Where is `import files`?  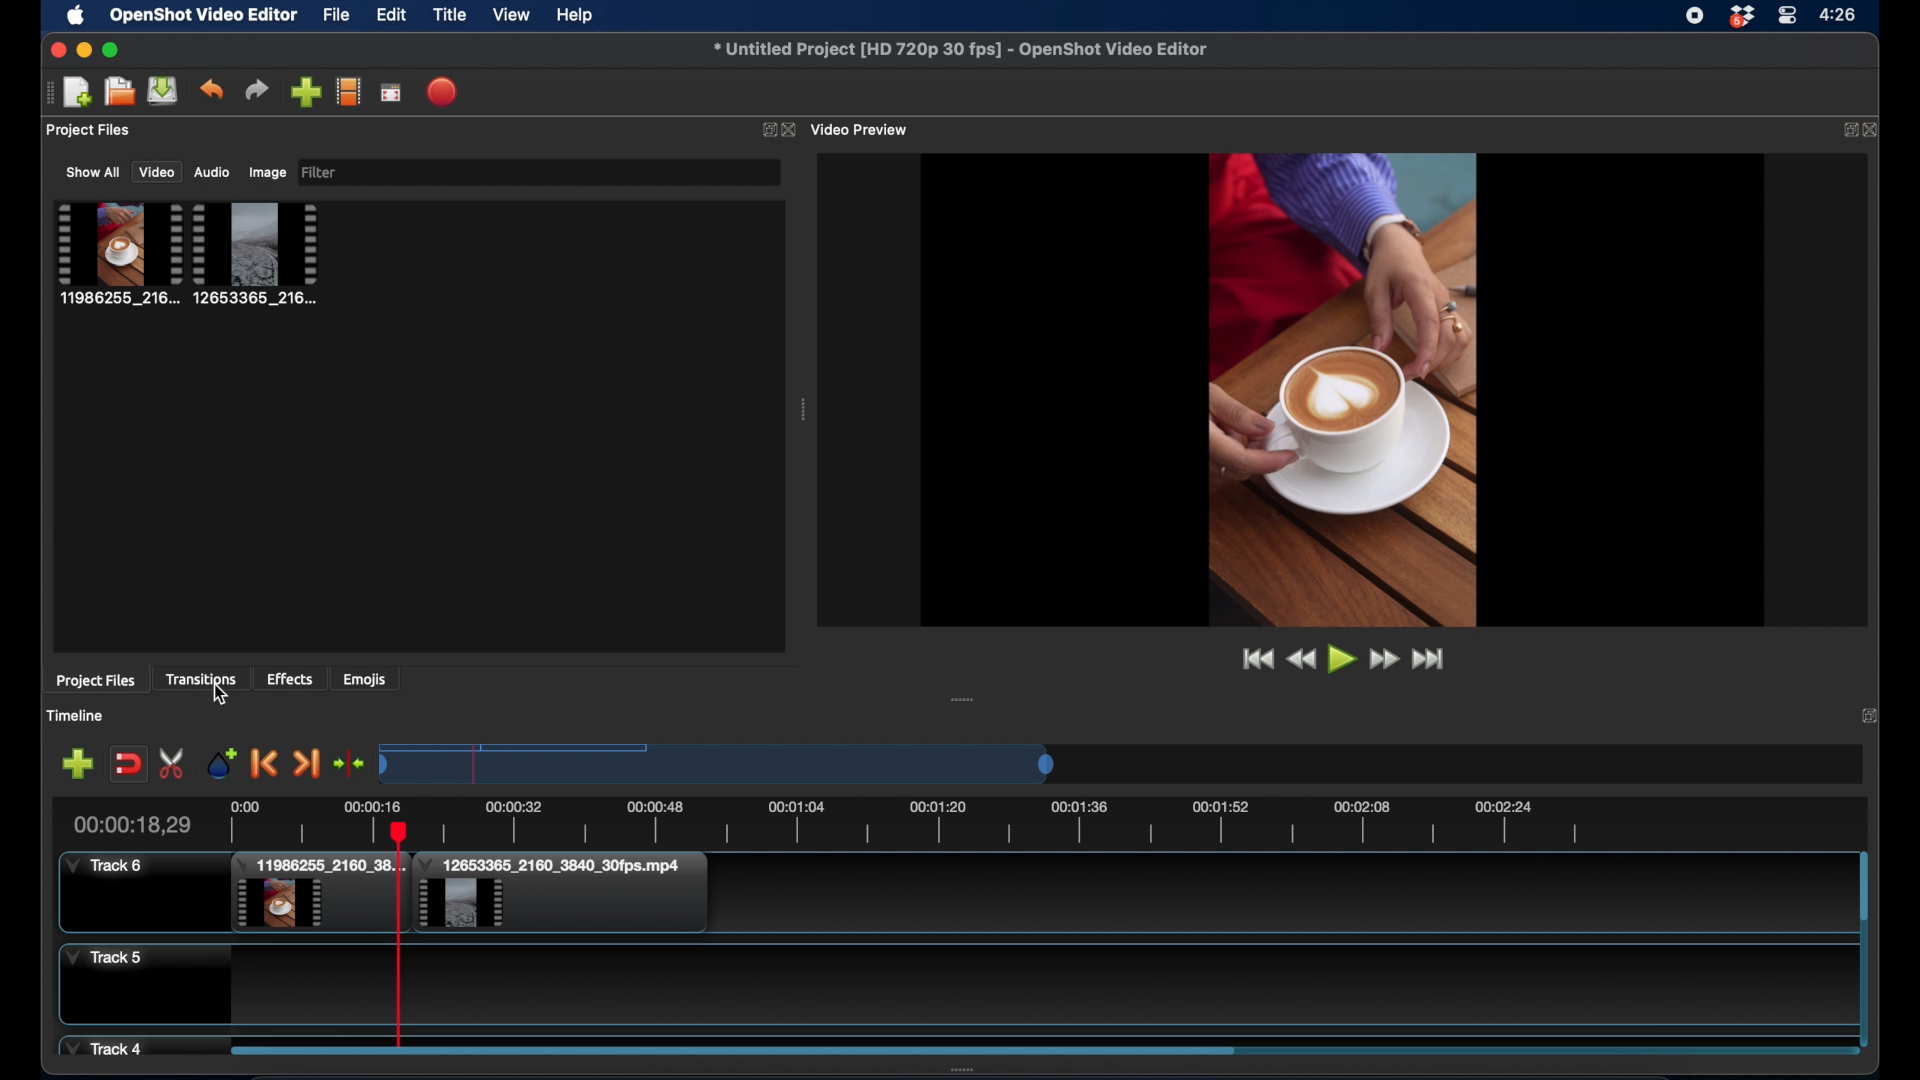
import files is located at coordinates (305, 92).